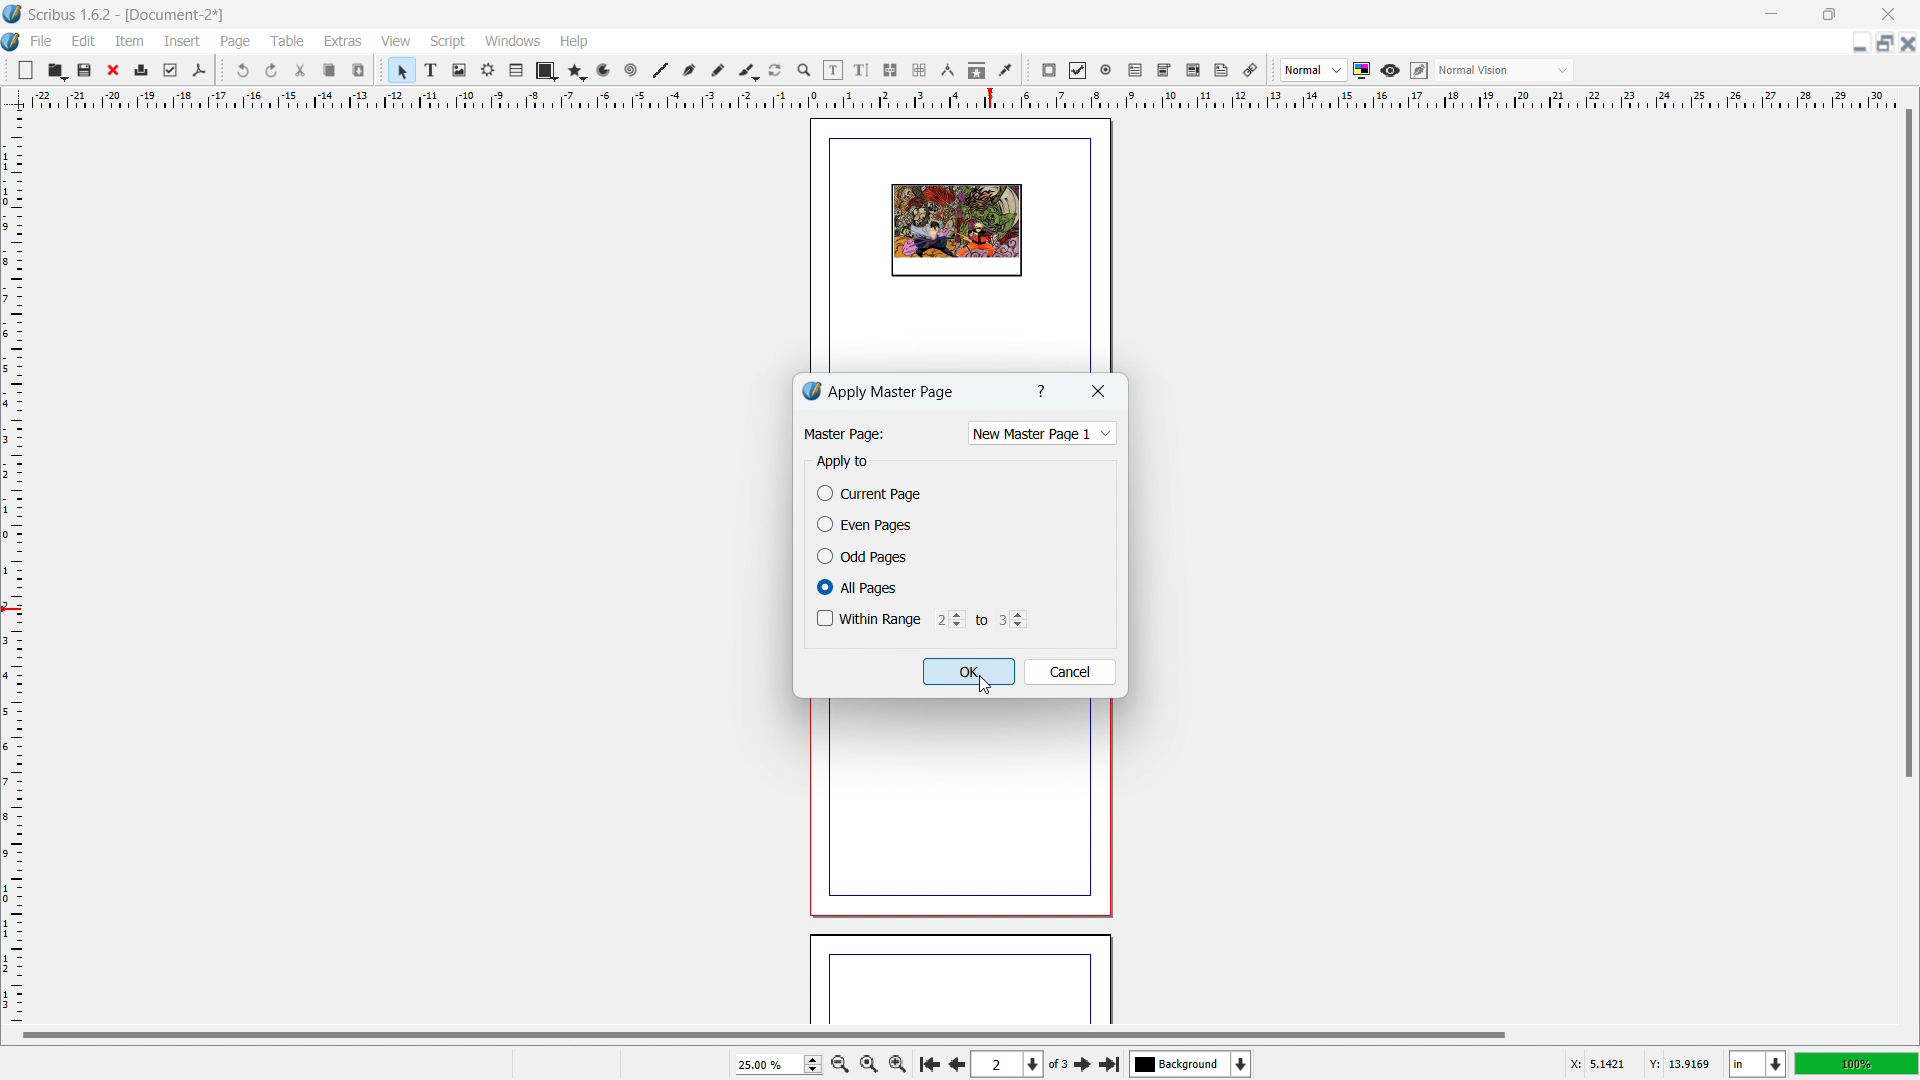 The image size is (1920, 1080). What do you see at coordinates (1011, 618) in the screenshot?
I see `range ending at page number` at bounding box center [1011, 618].